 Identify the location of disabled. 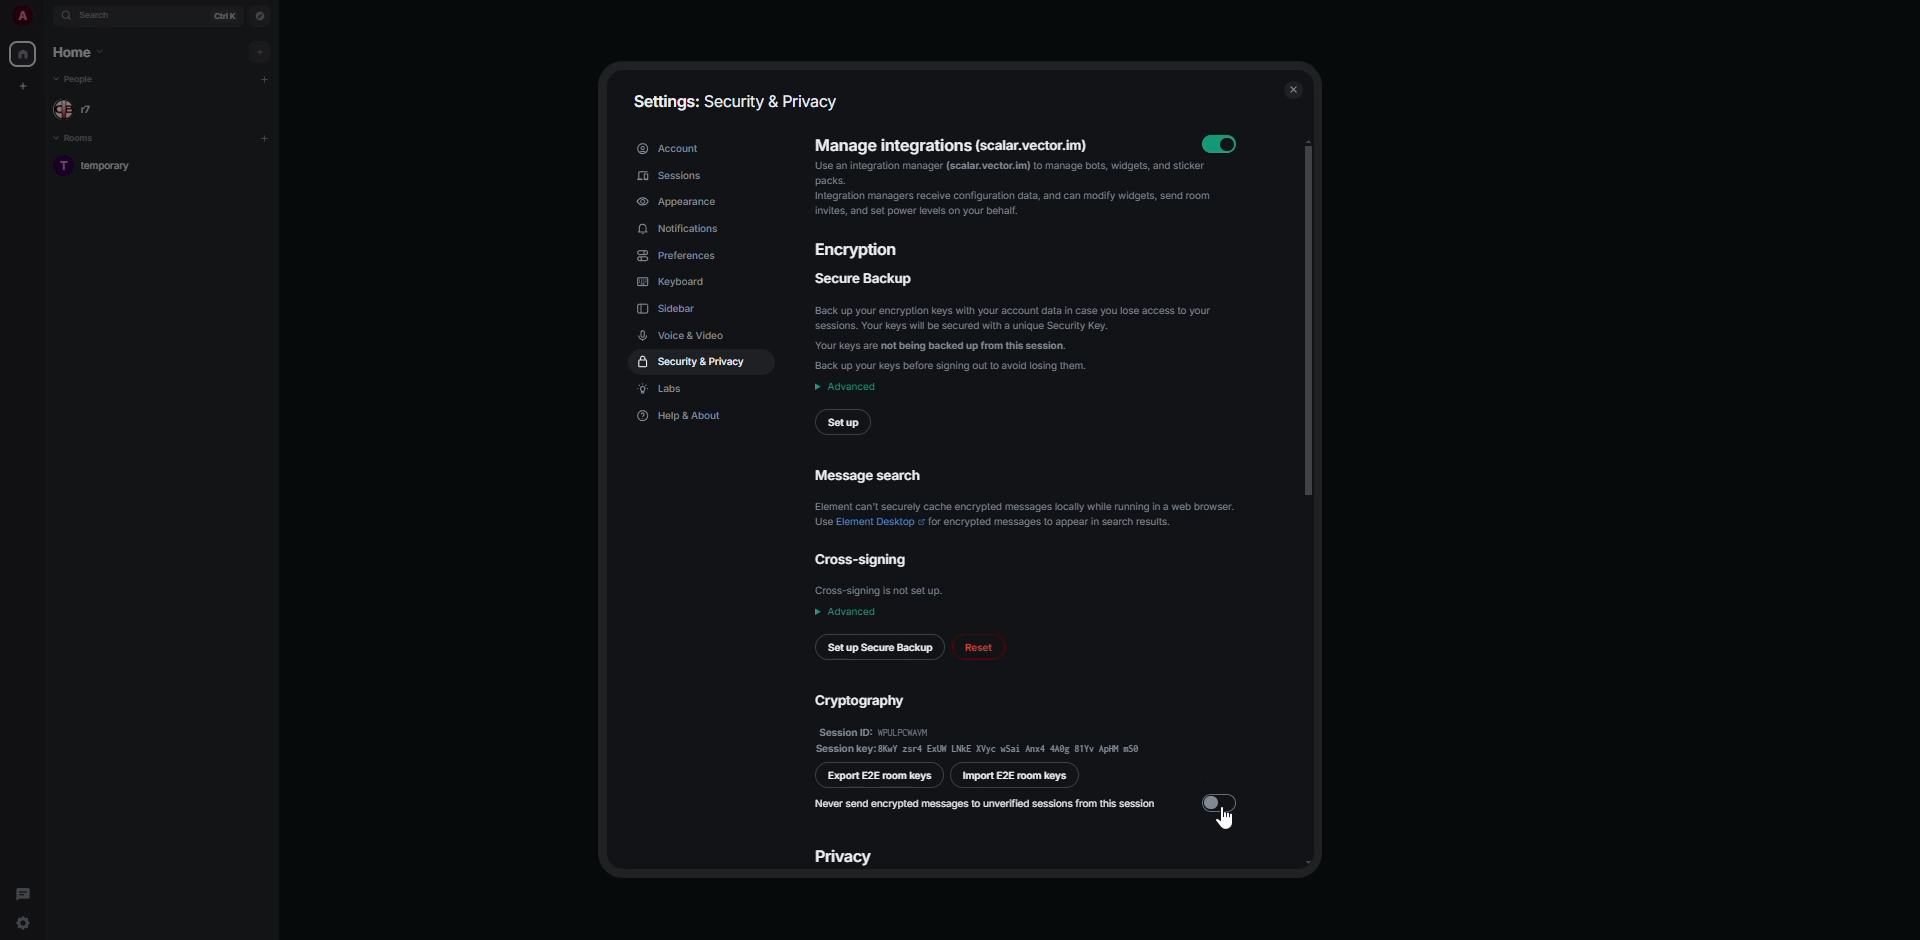
(1219, 801).